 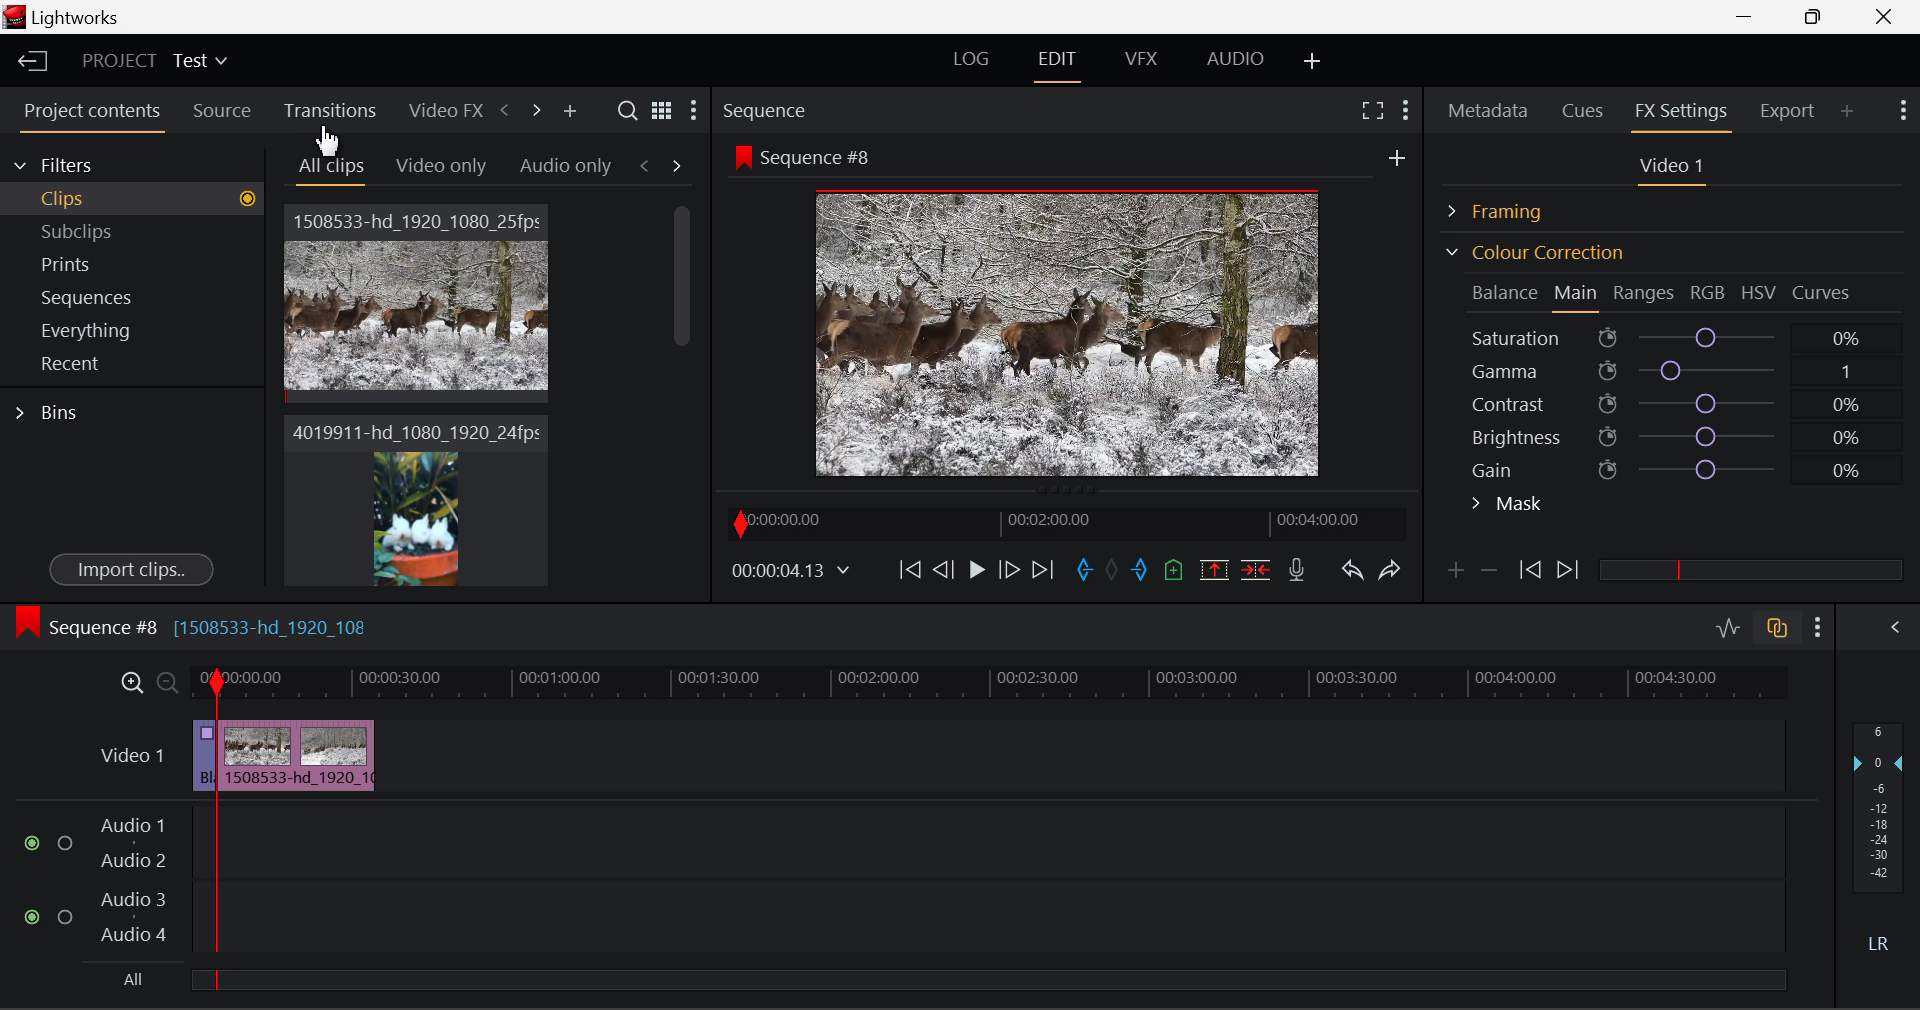 What do you see at coordinates (1778, 626) in the screenshot?
I see `Toggle audio track sync` at bounding box center [1778, 626].